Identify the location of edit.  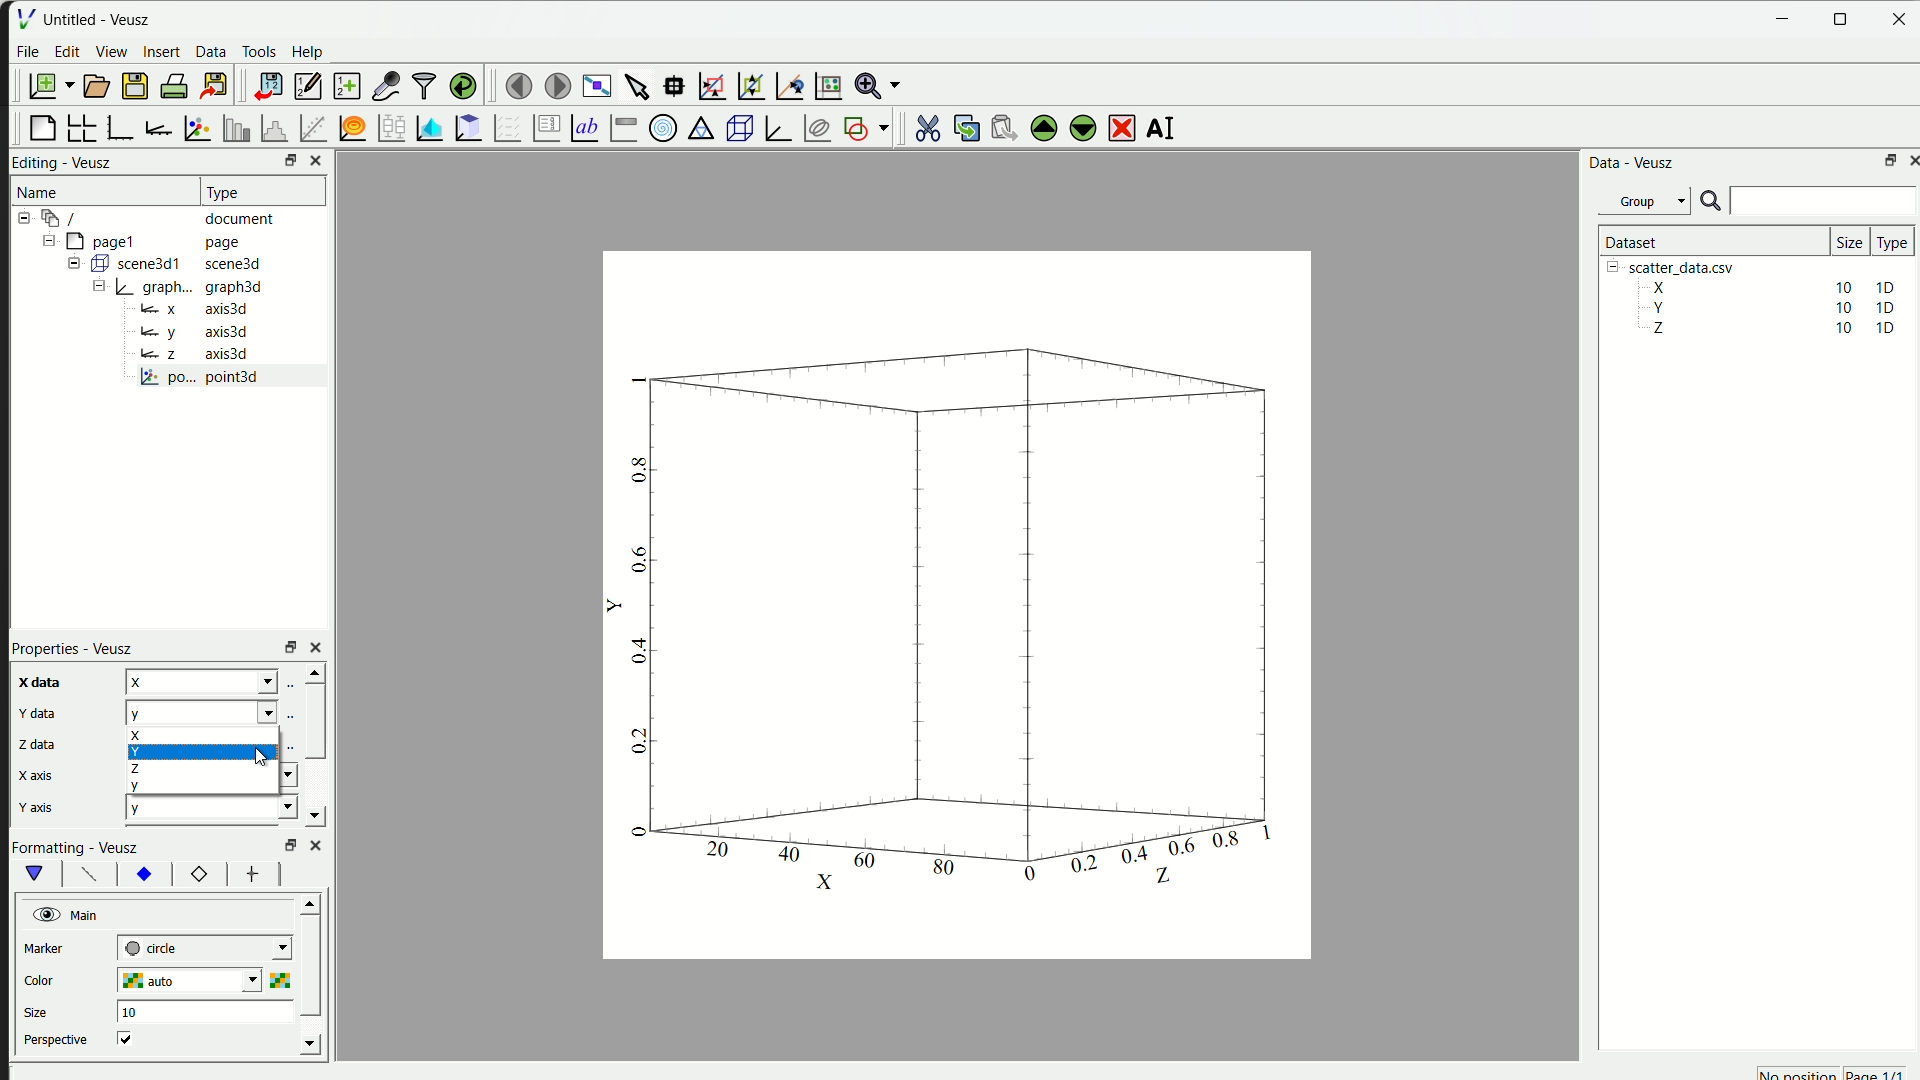
(66, 51).